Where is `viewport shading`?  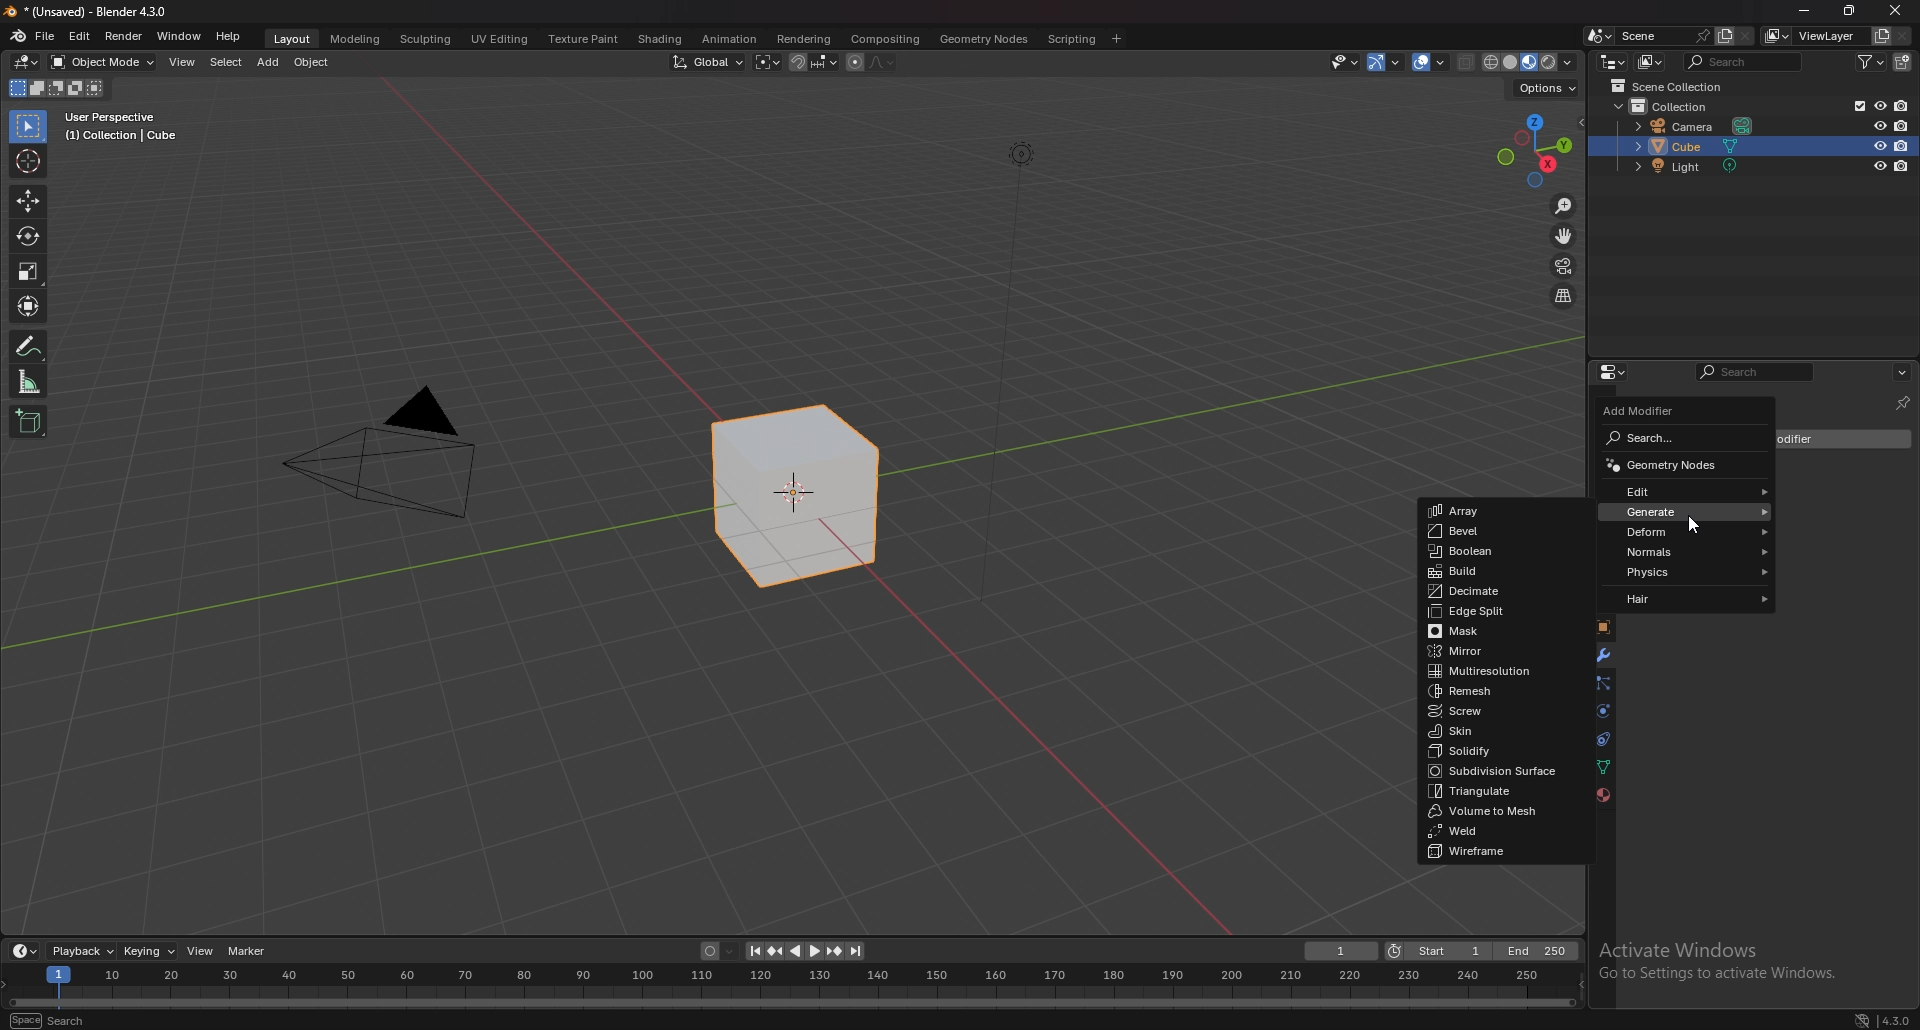 viewport shading is located at coordinates (1530, 61).